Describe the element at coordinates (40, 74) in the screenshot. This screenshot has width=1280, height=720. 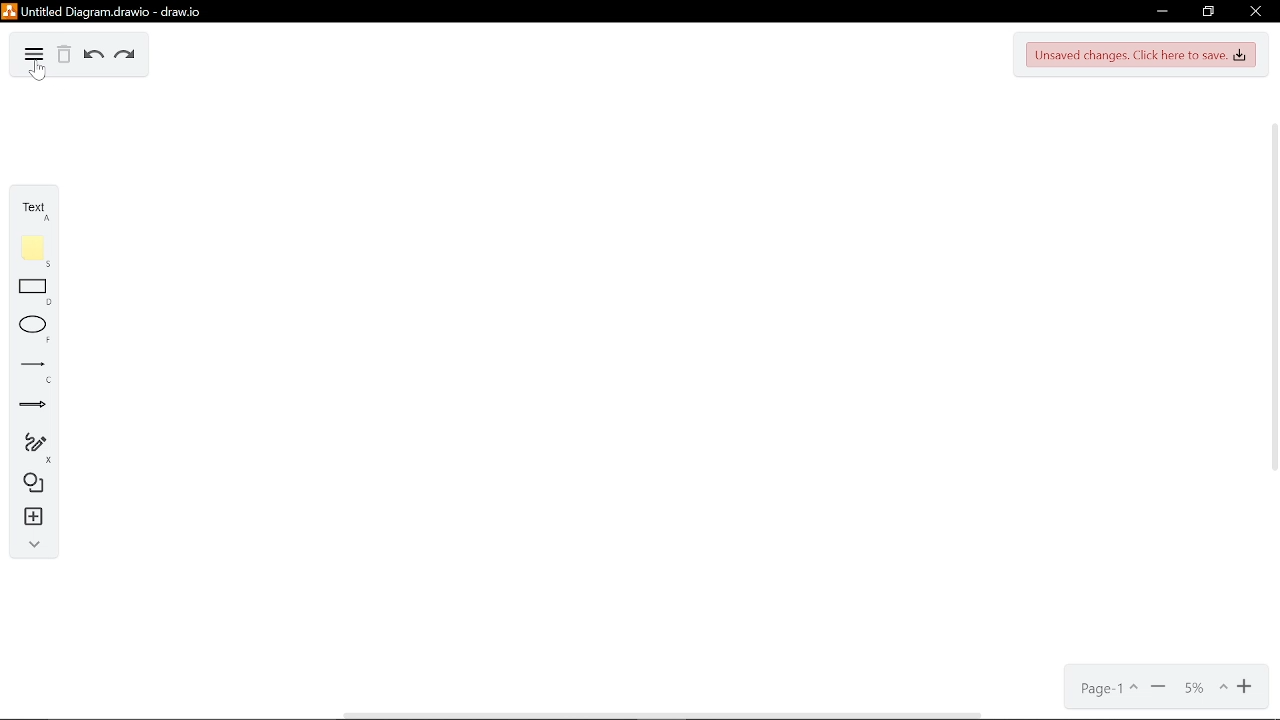
I see `cursor` at that location.